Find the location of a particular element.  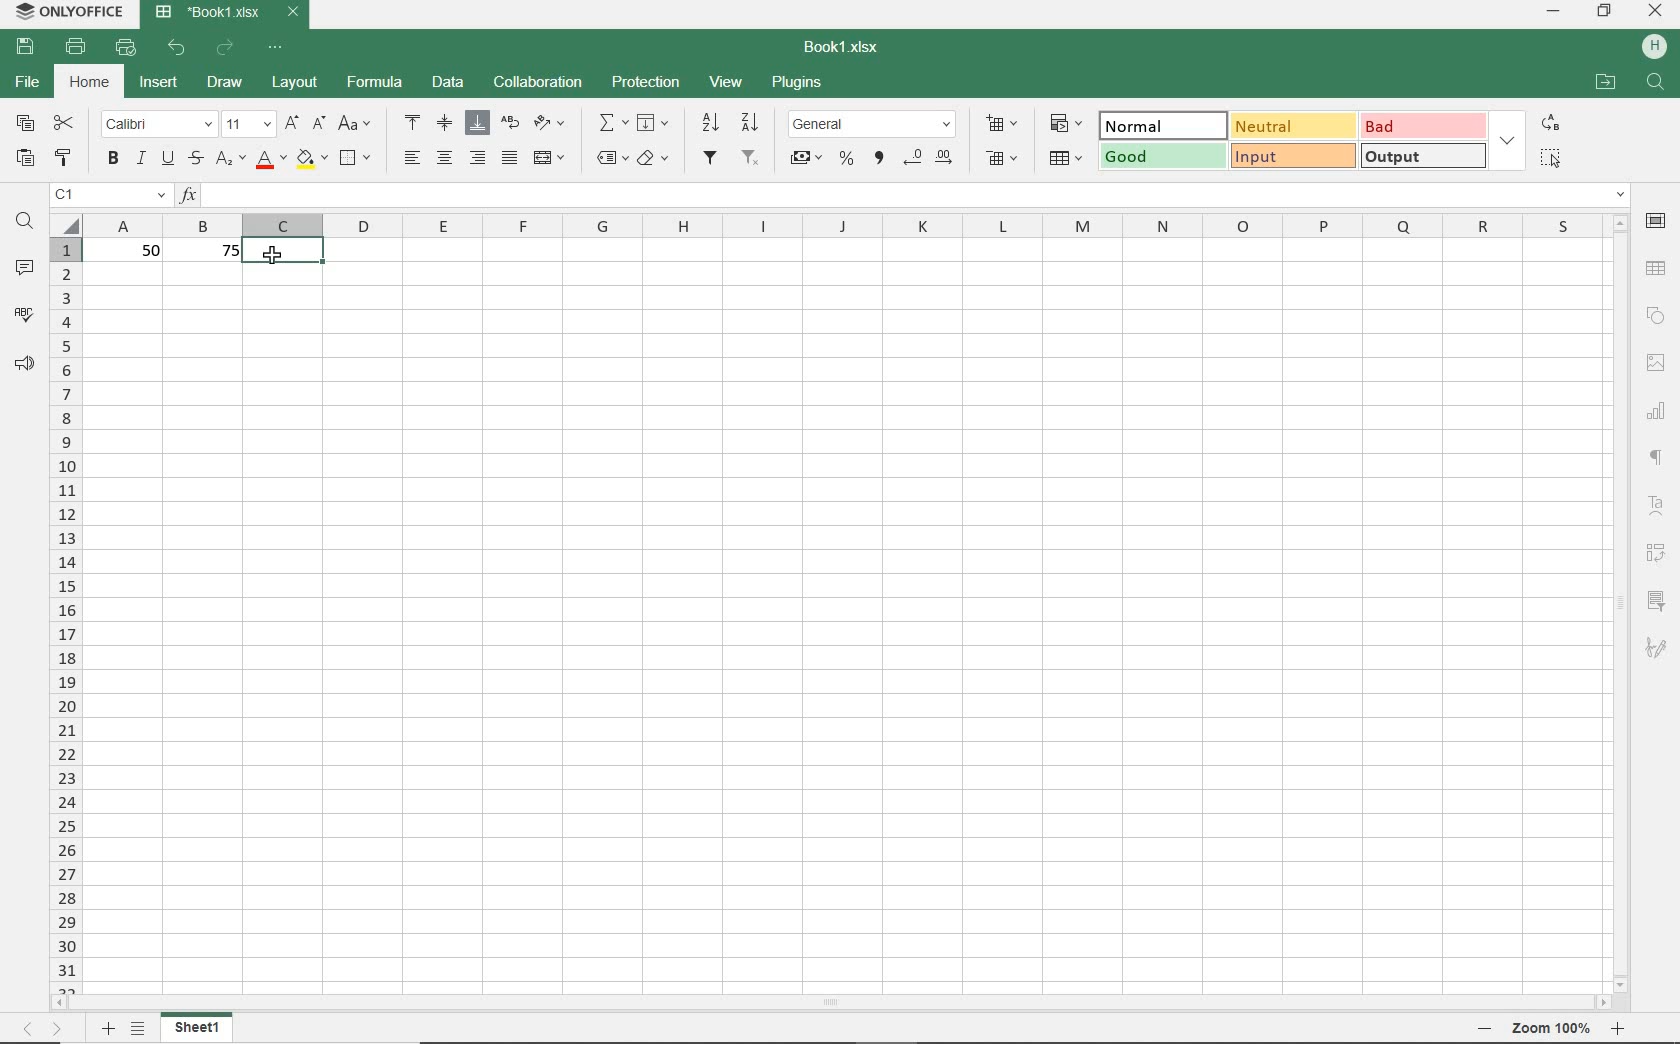

remove filter is located at coordinates (751, 159).